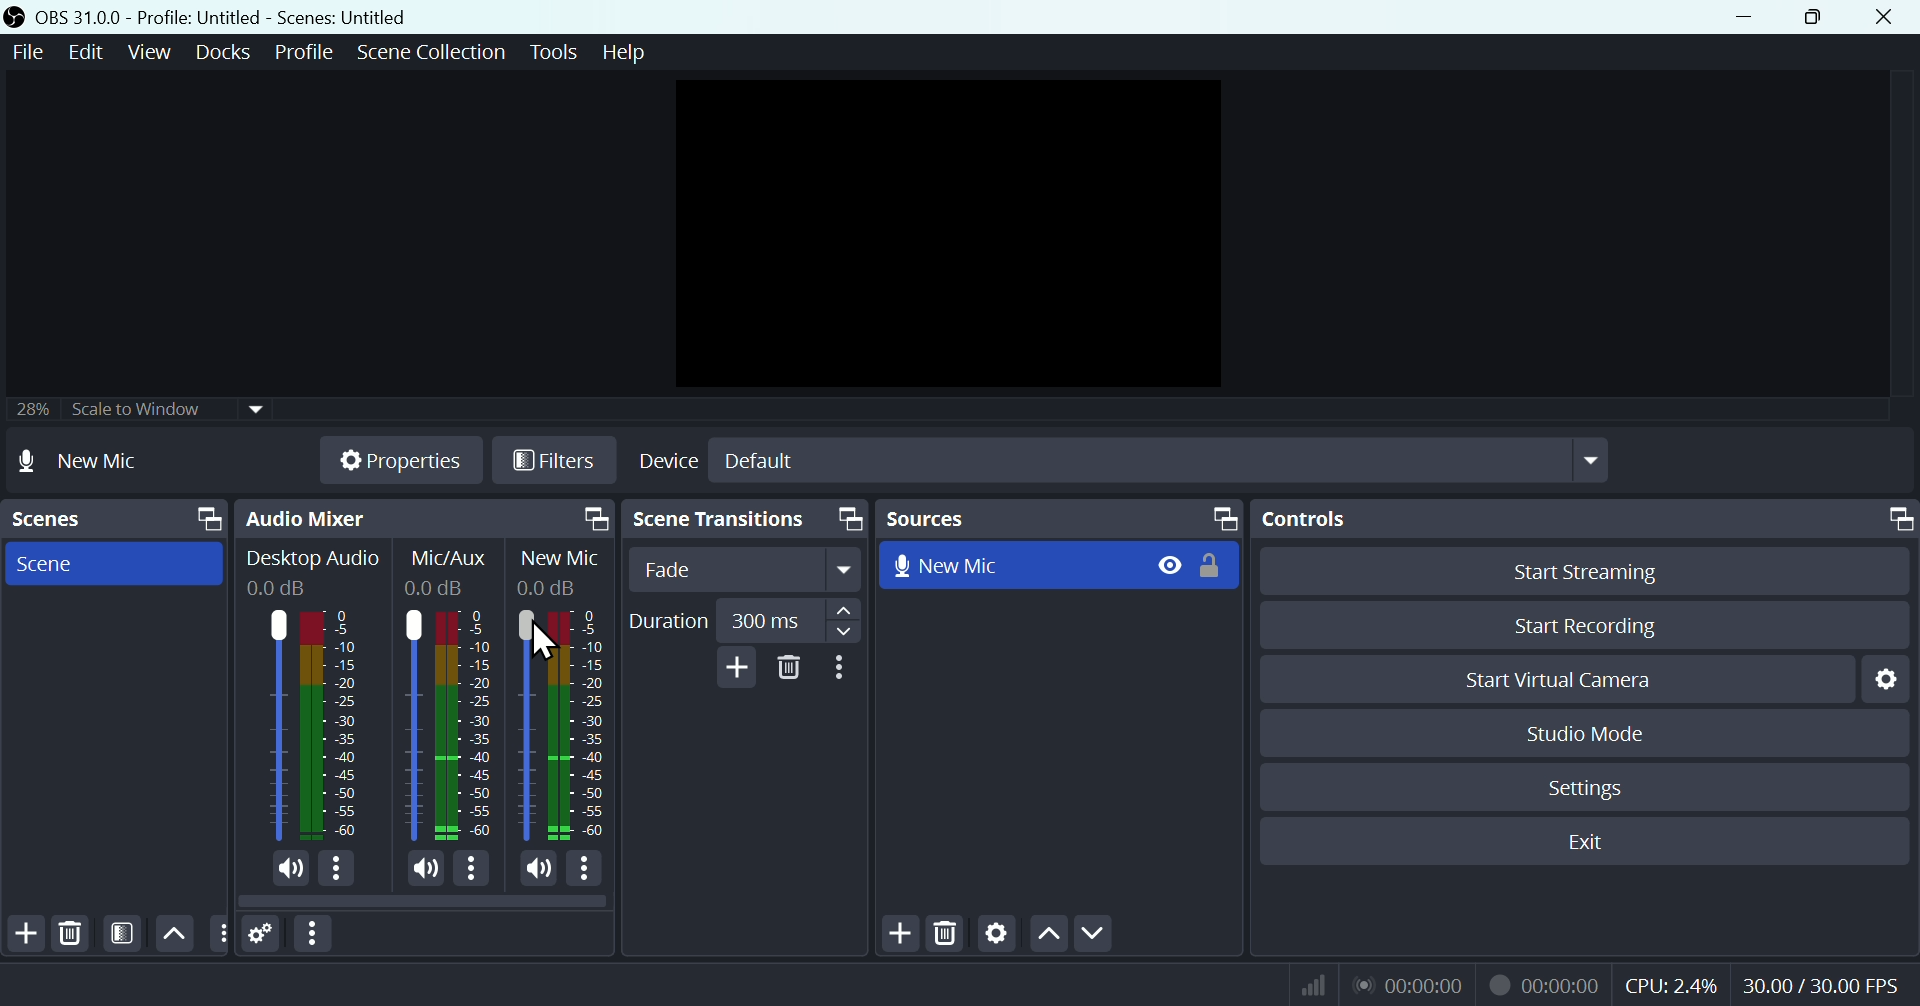  I want to click on Scene collection, so click(435, 55).